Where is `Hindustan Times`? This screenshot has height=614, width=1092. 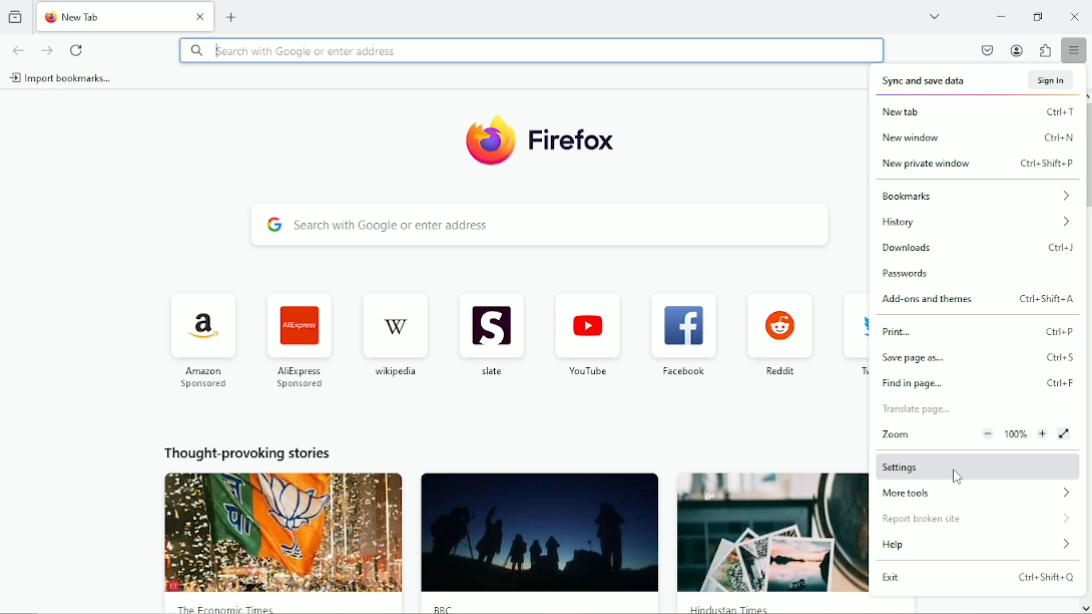
Hindustan Times is located at coordinates (727, 608).